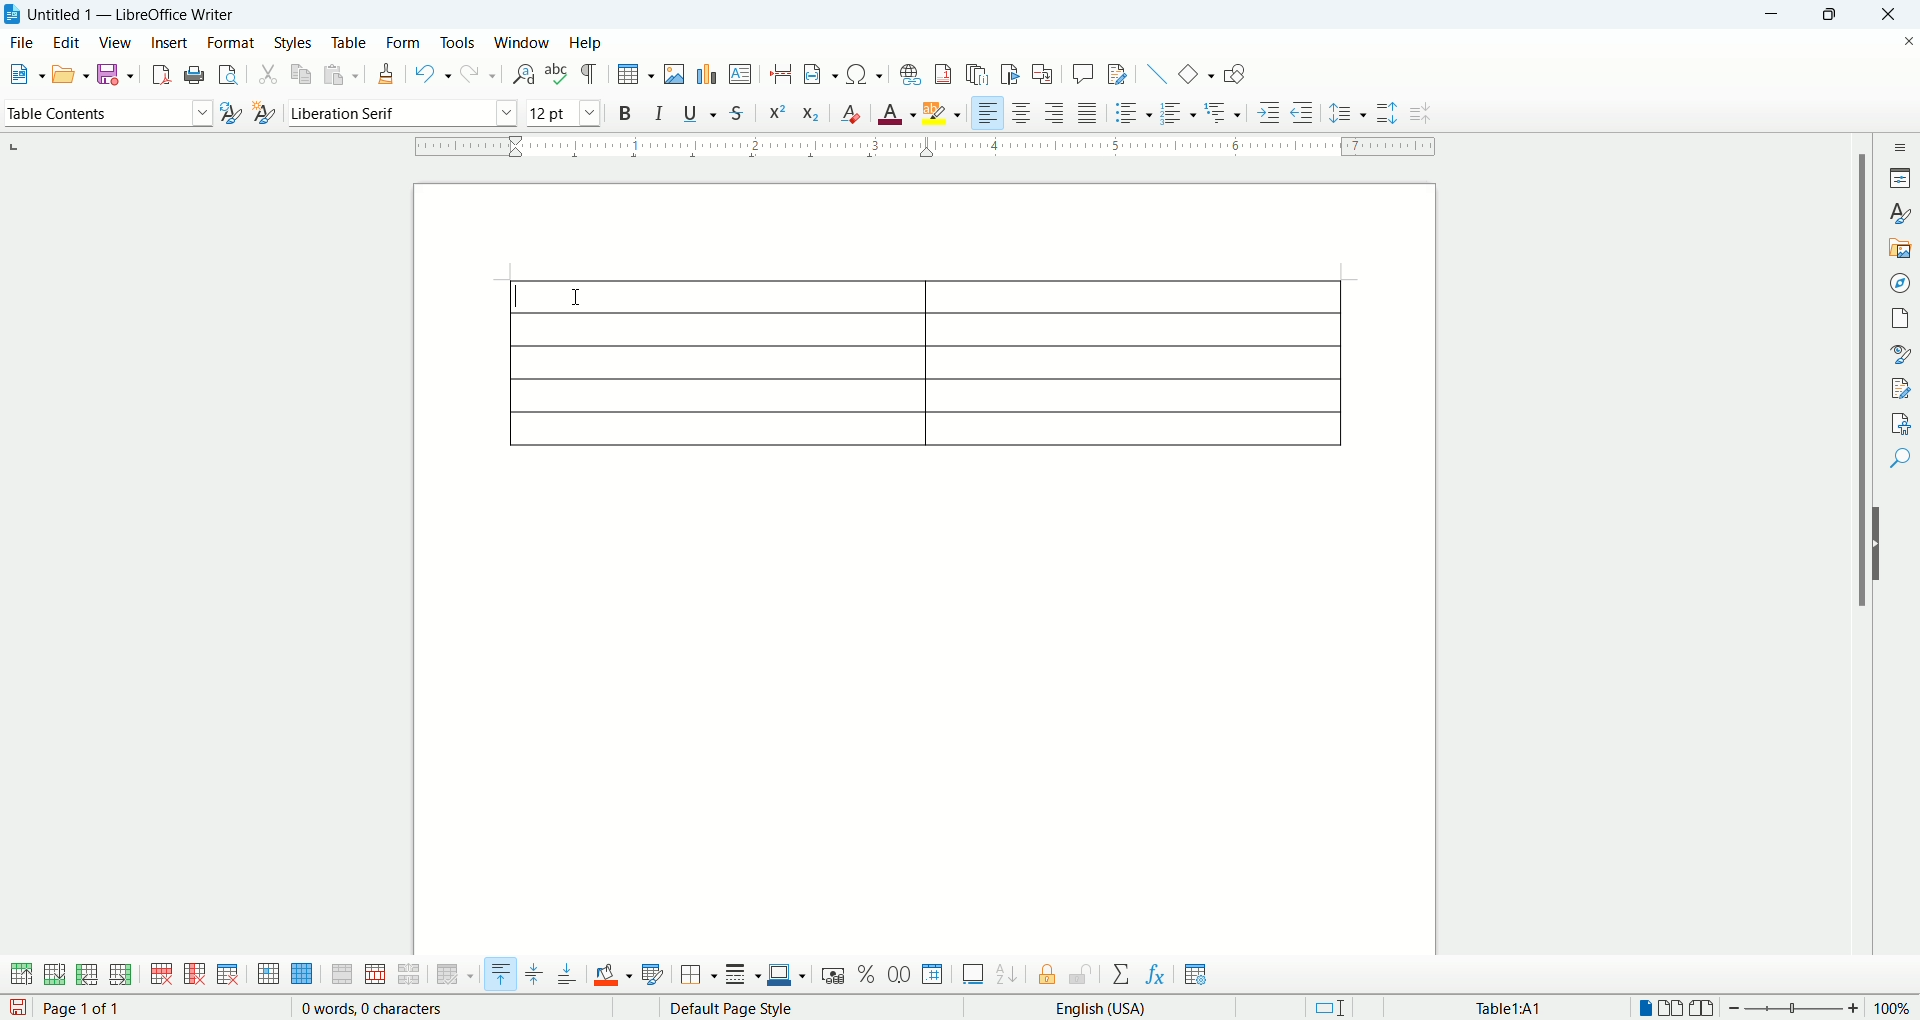 The height and width of the screenshot is (1020, 1920). I want to click on borders, so click(698, 976).